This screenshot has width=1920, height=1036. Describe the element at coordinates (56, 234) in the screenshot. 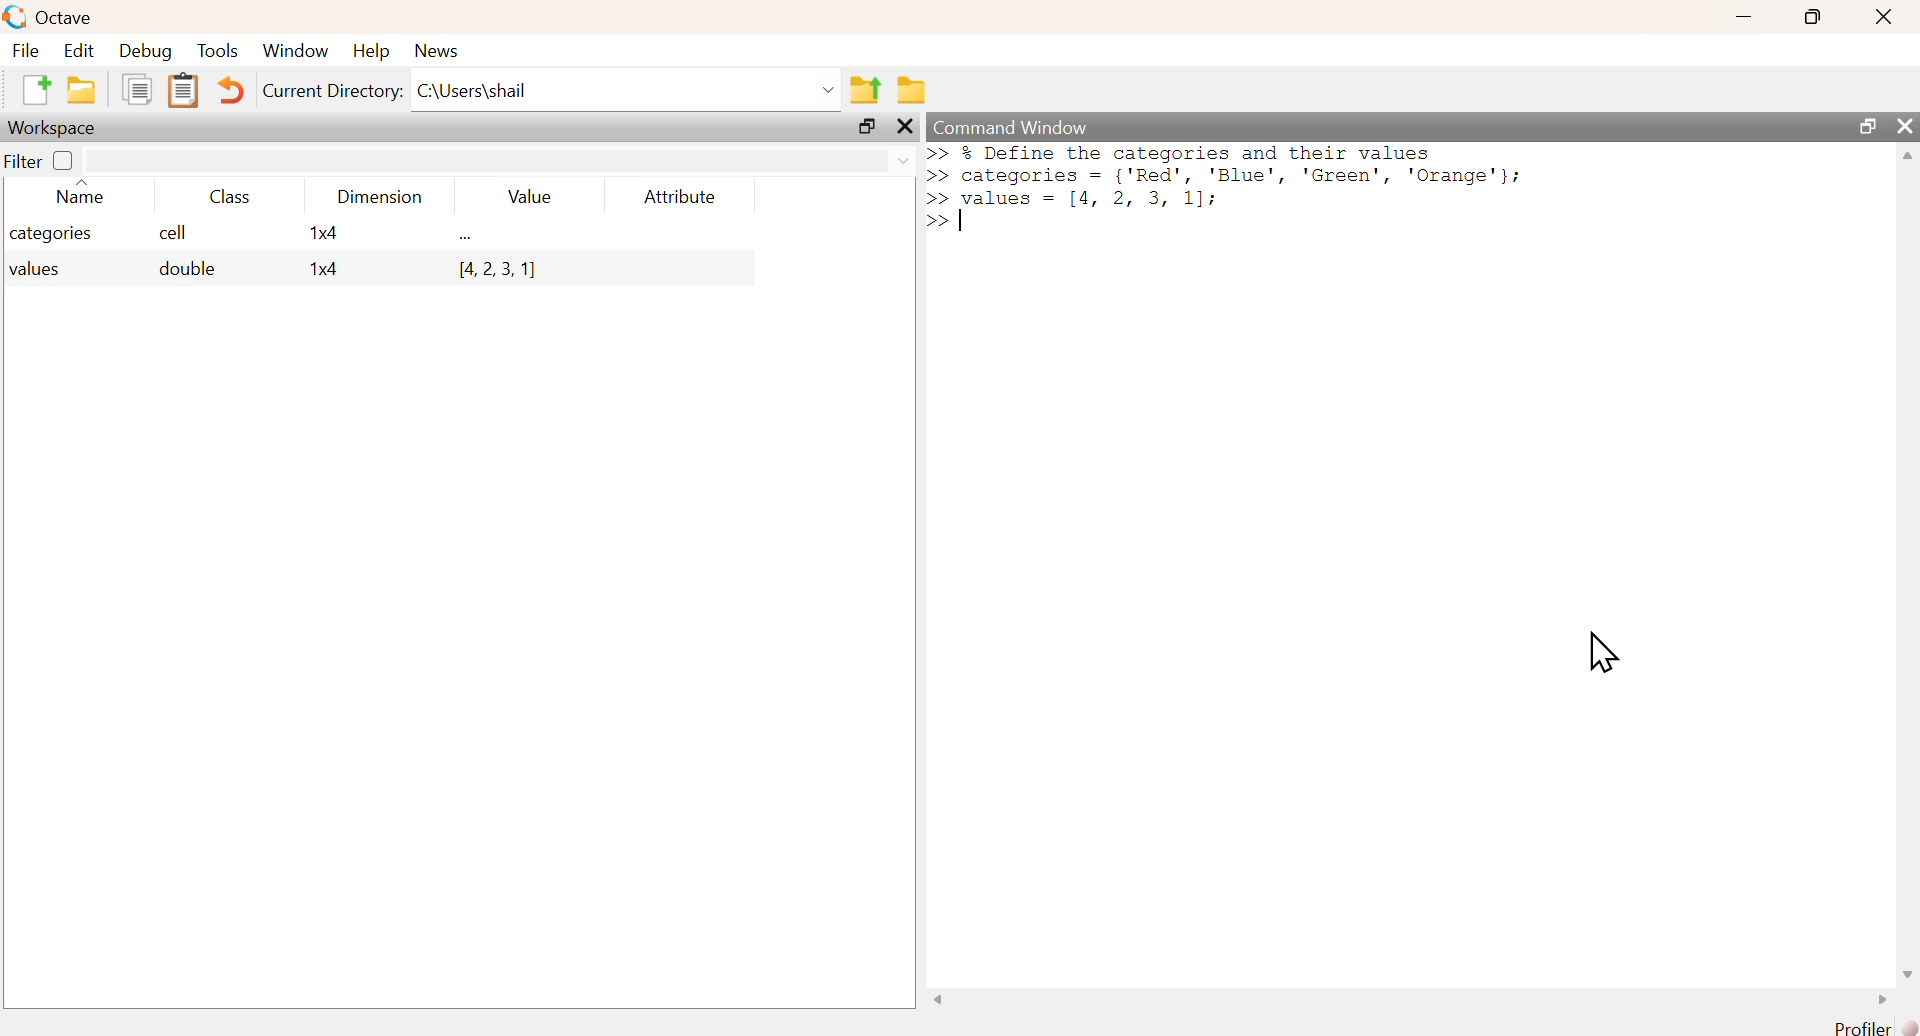

I see `categories` at that location.